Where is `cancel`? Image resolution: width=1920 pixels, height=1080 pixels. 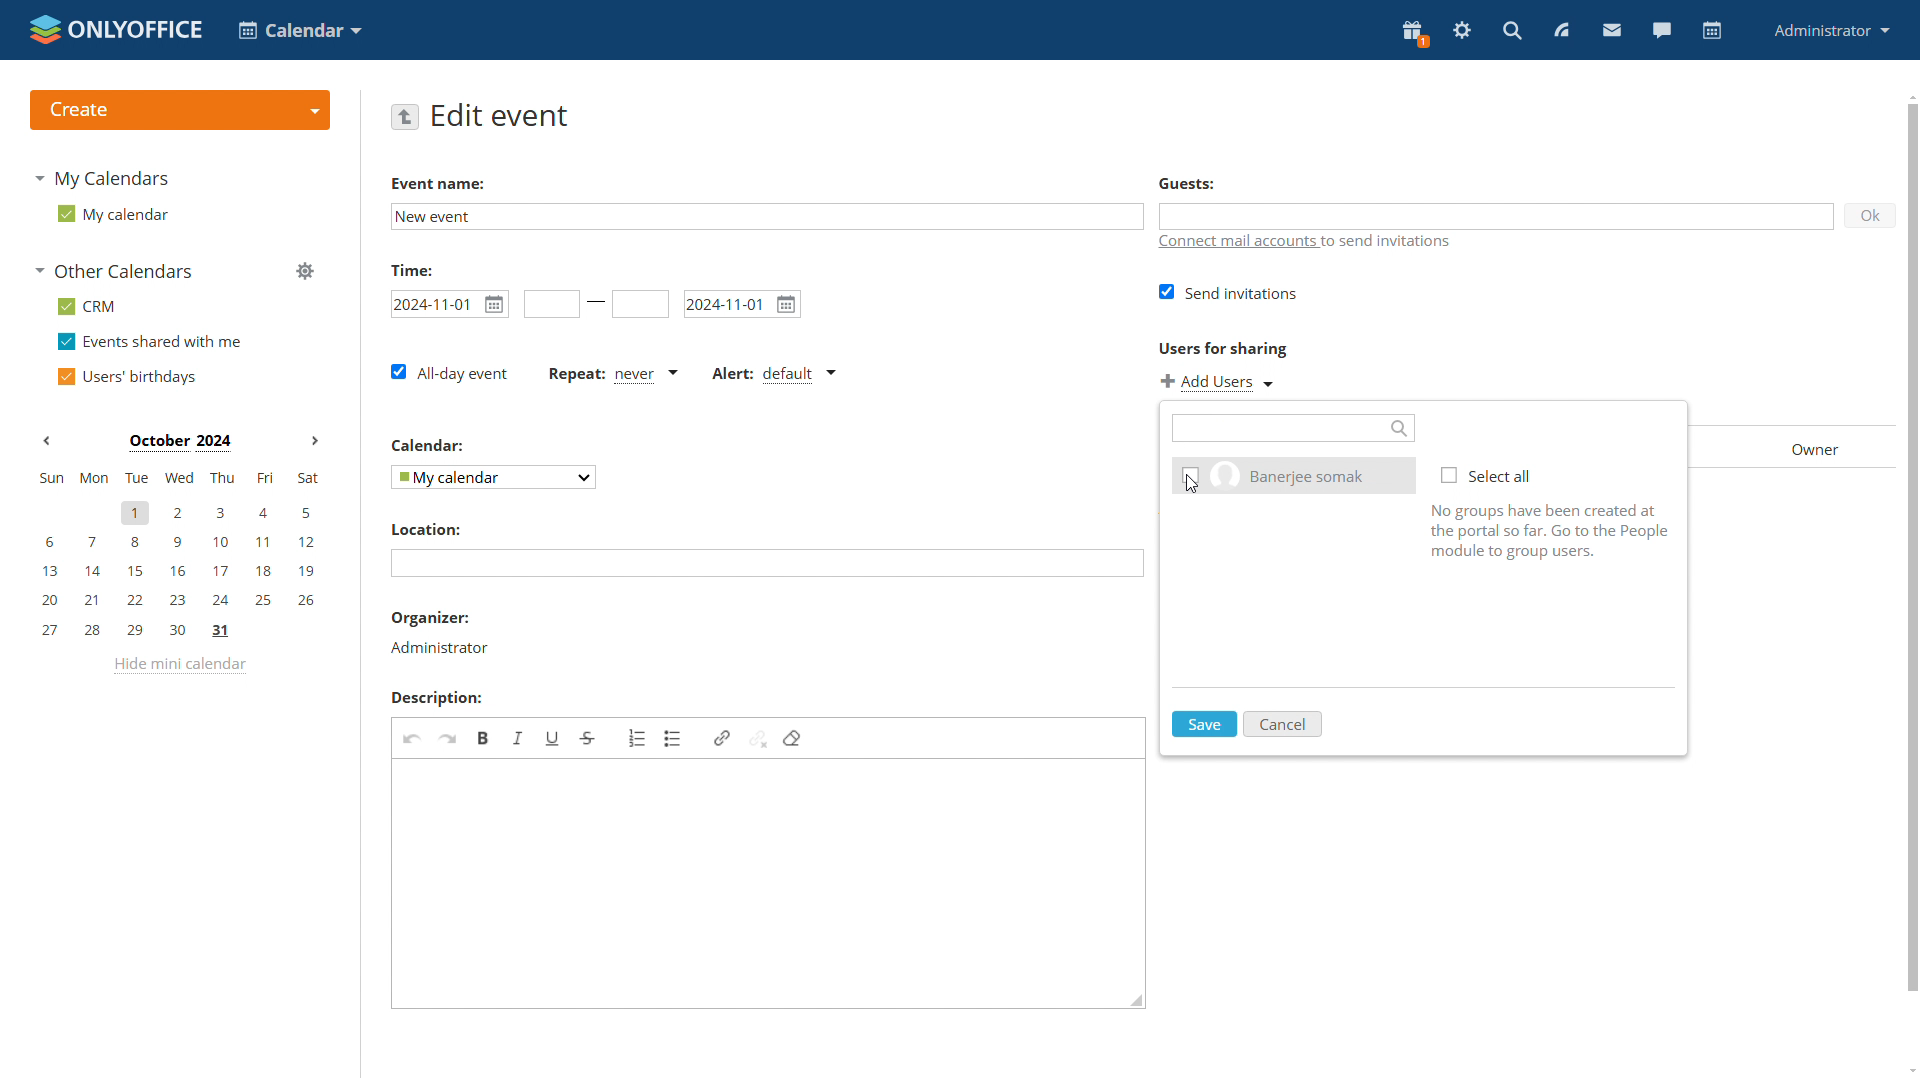
cancel is located at coordinates (1281, 723).